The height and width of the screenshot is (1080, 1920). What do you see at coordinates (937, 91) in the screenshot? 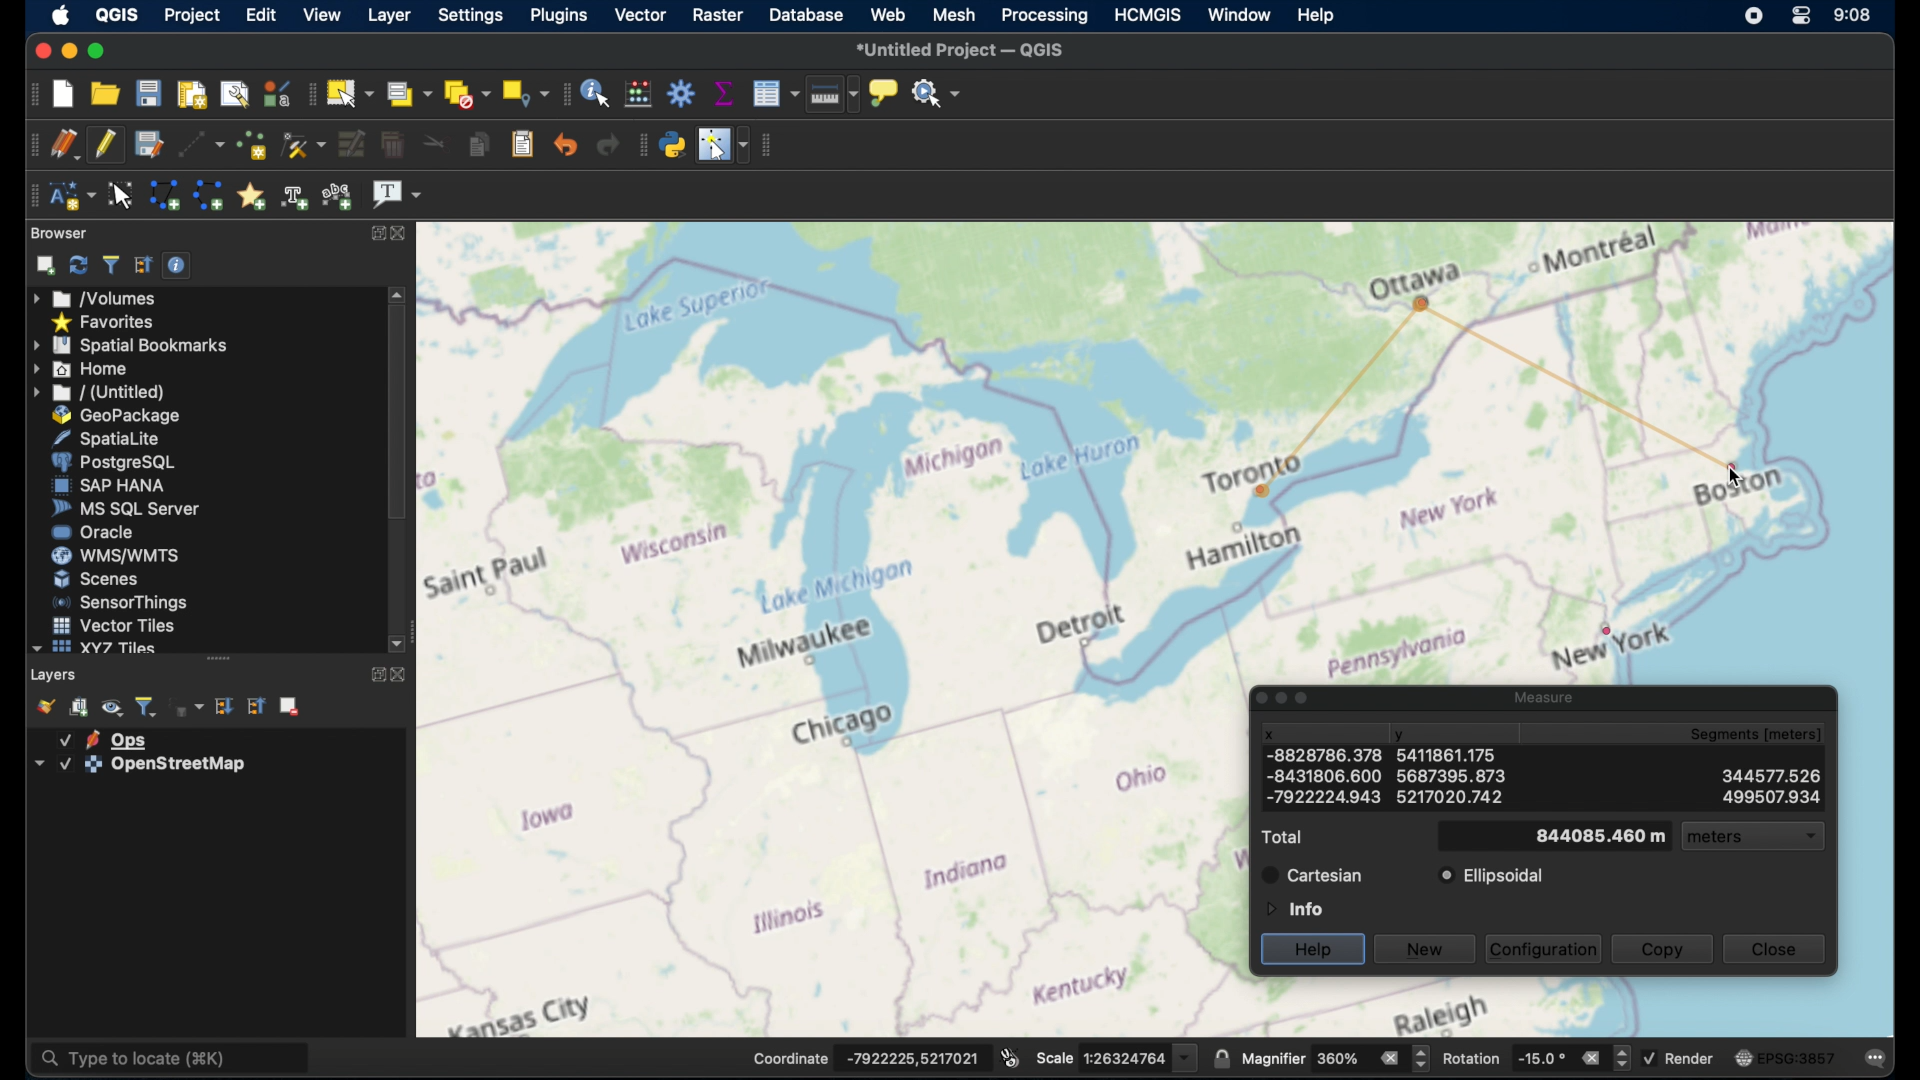
I see `no action selected` at bounding box center [937, 91].